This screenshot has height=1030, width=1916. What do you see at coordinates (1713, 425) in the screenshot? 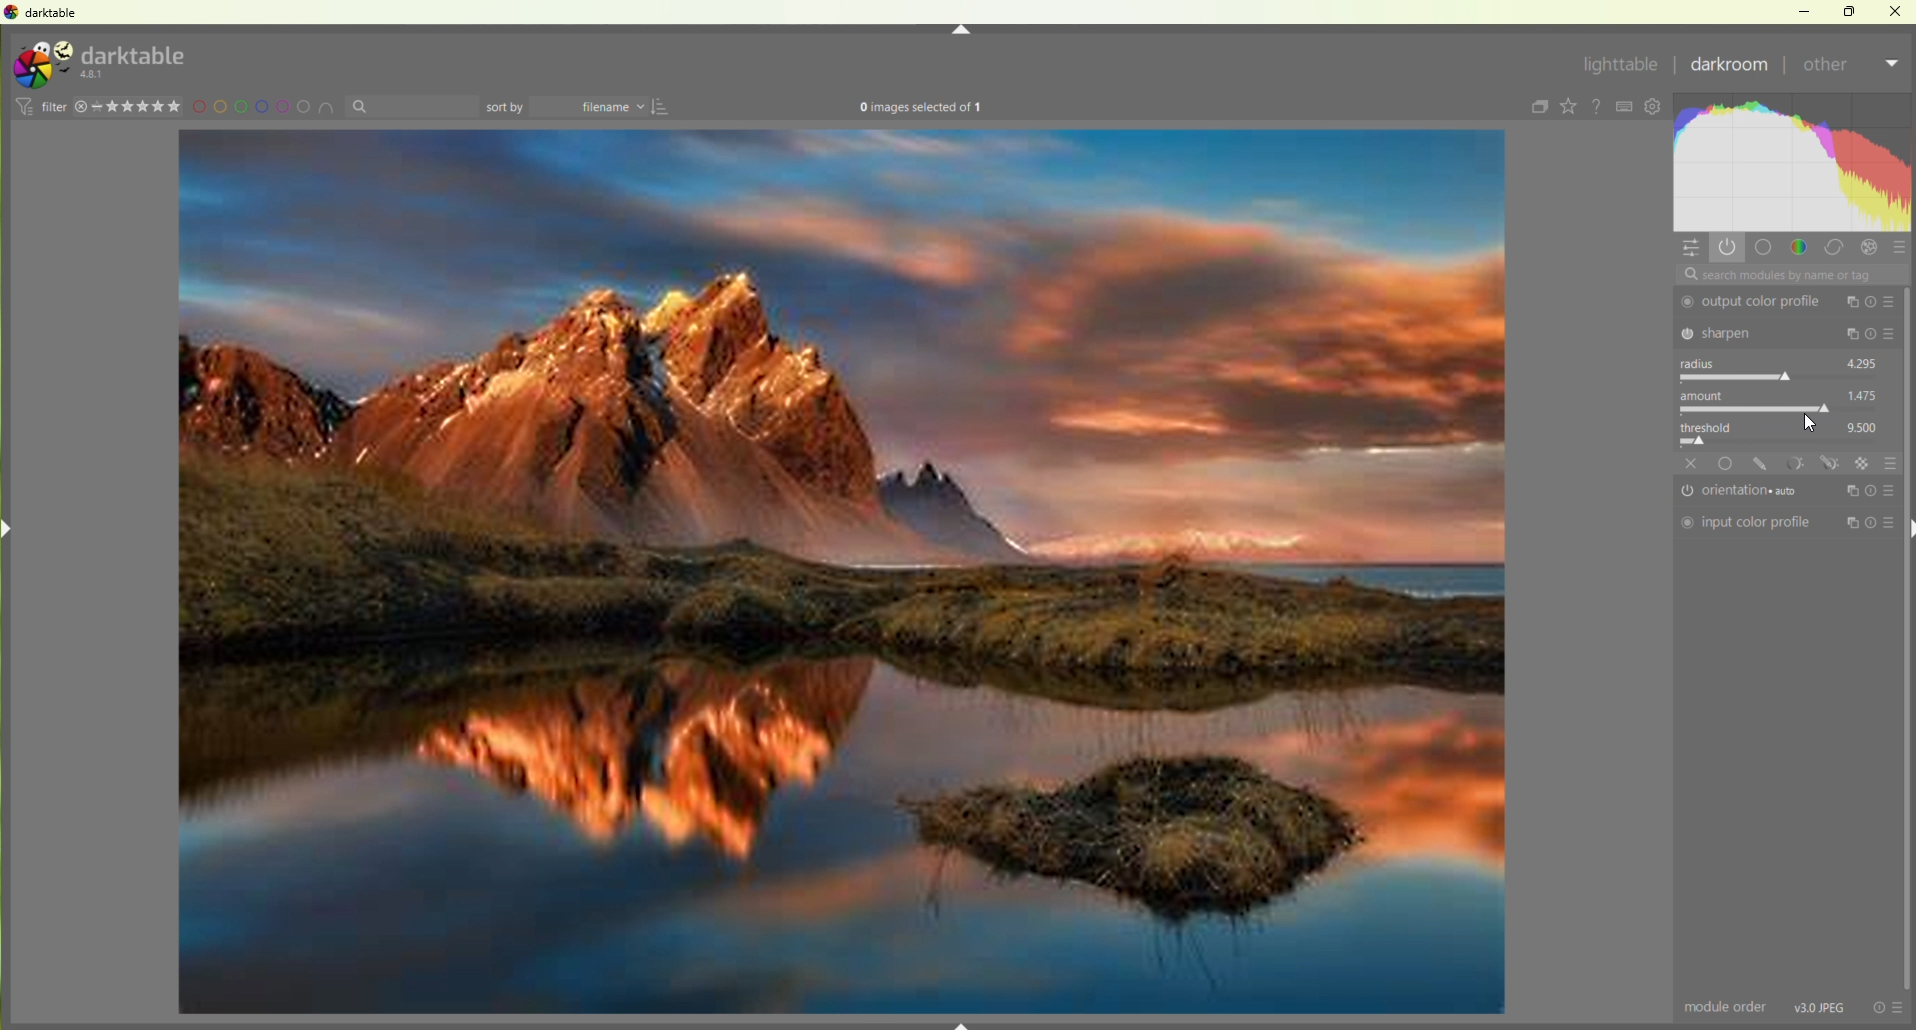
I see `threshold` at bounding box center [1713, 425].